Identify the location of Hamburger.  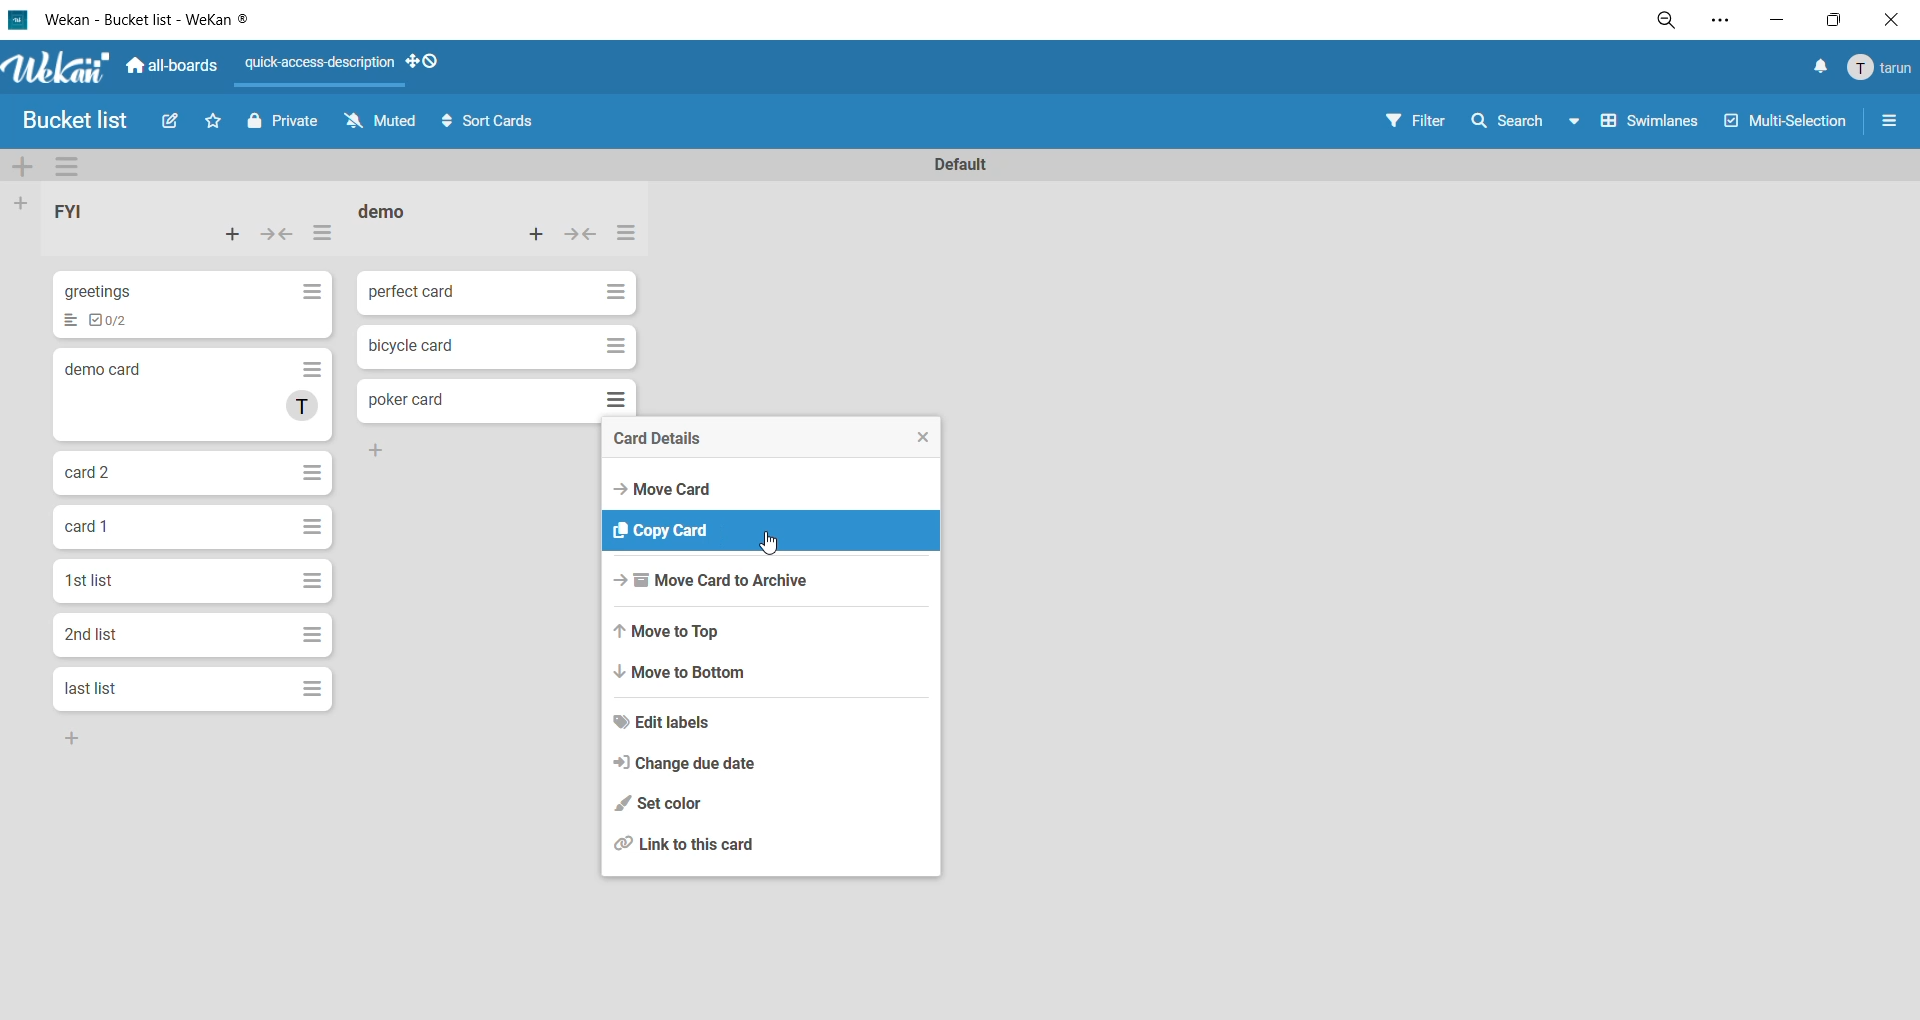
(317, 576).